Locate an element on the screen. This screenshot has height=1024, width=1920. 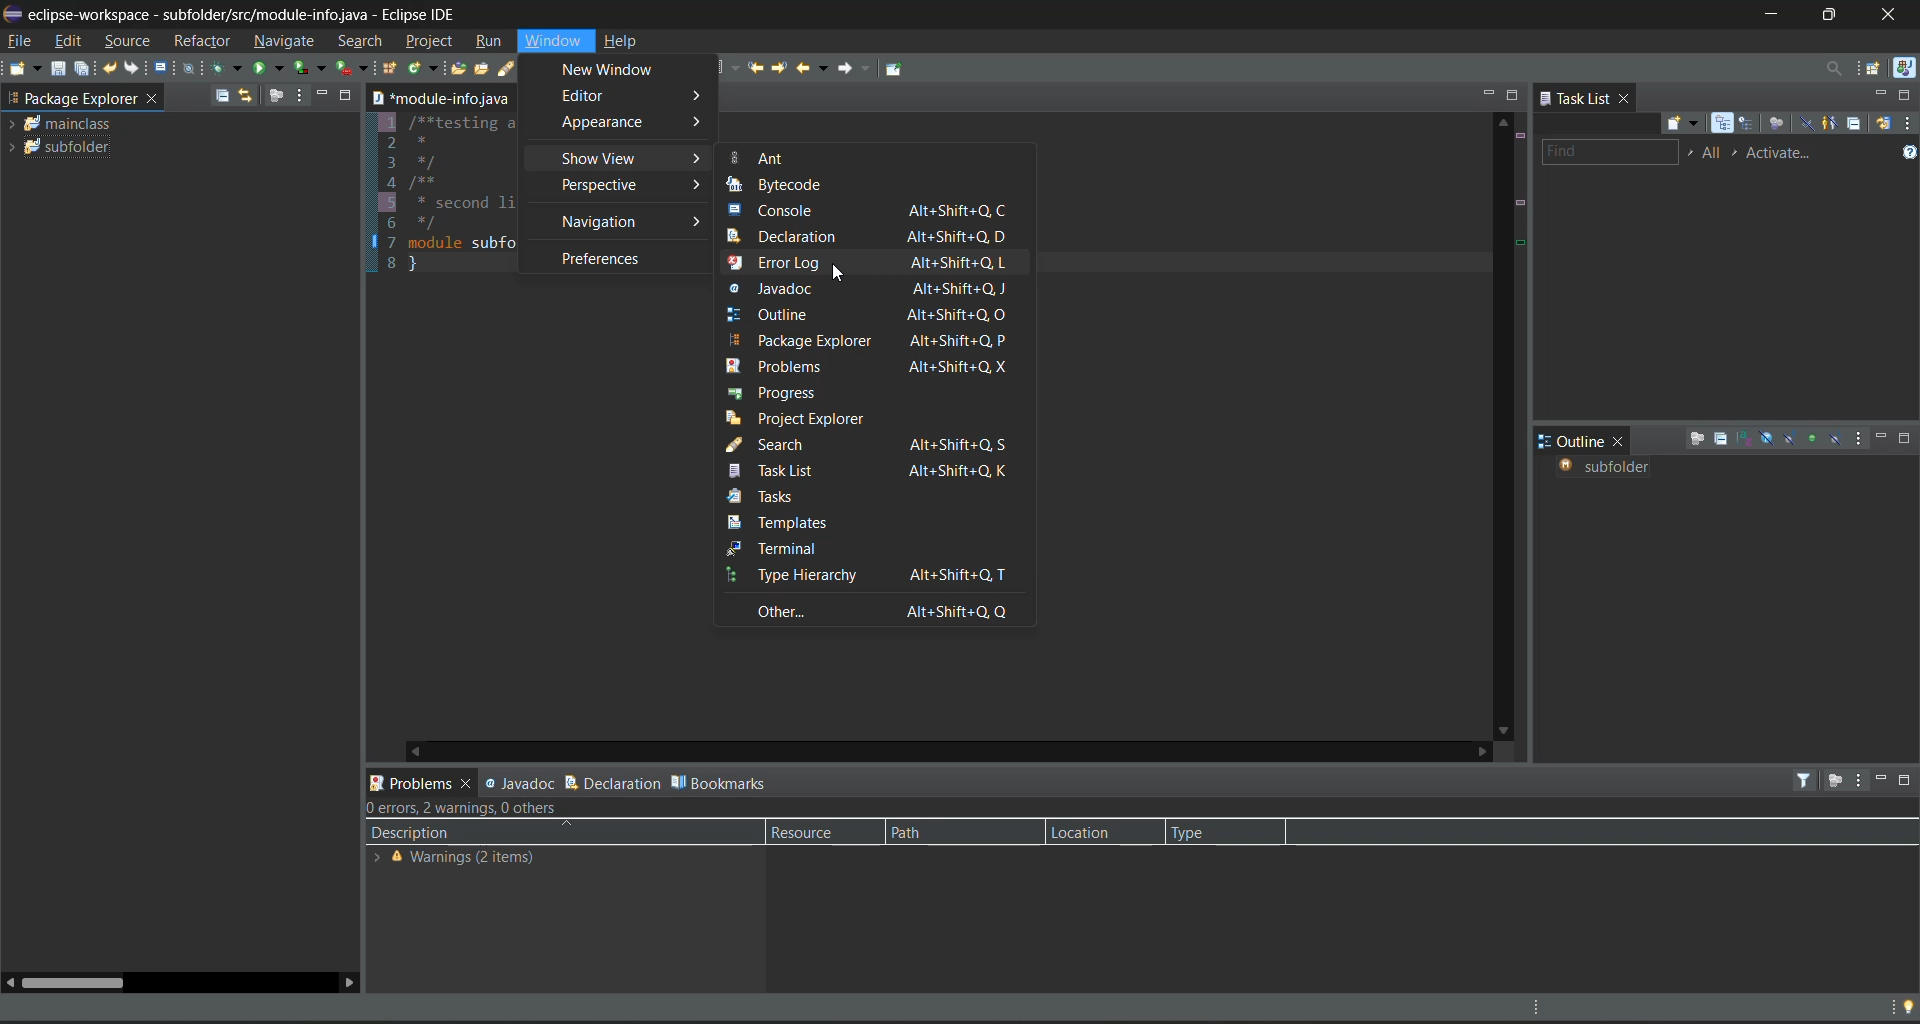
javadoc is located at coordinates (517, 783).